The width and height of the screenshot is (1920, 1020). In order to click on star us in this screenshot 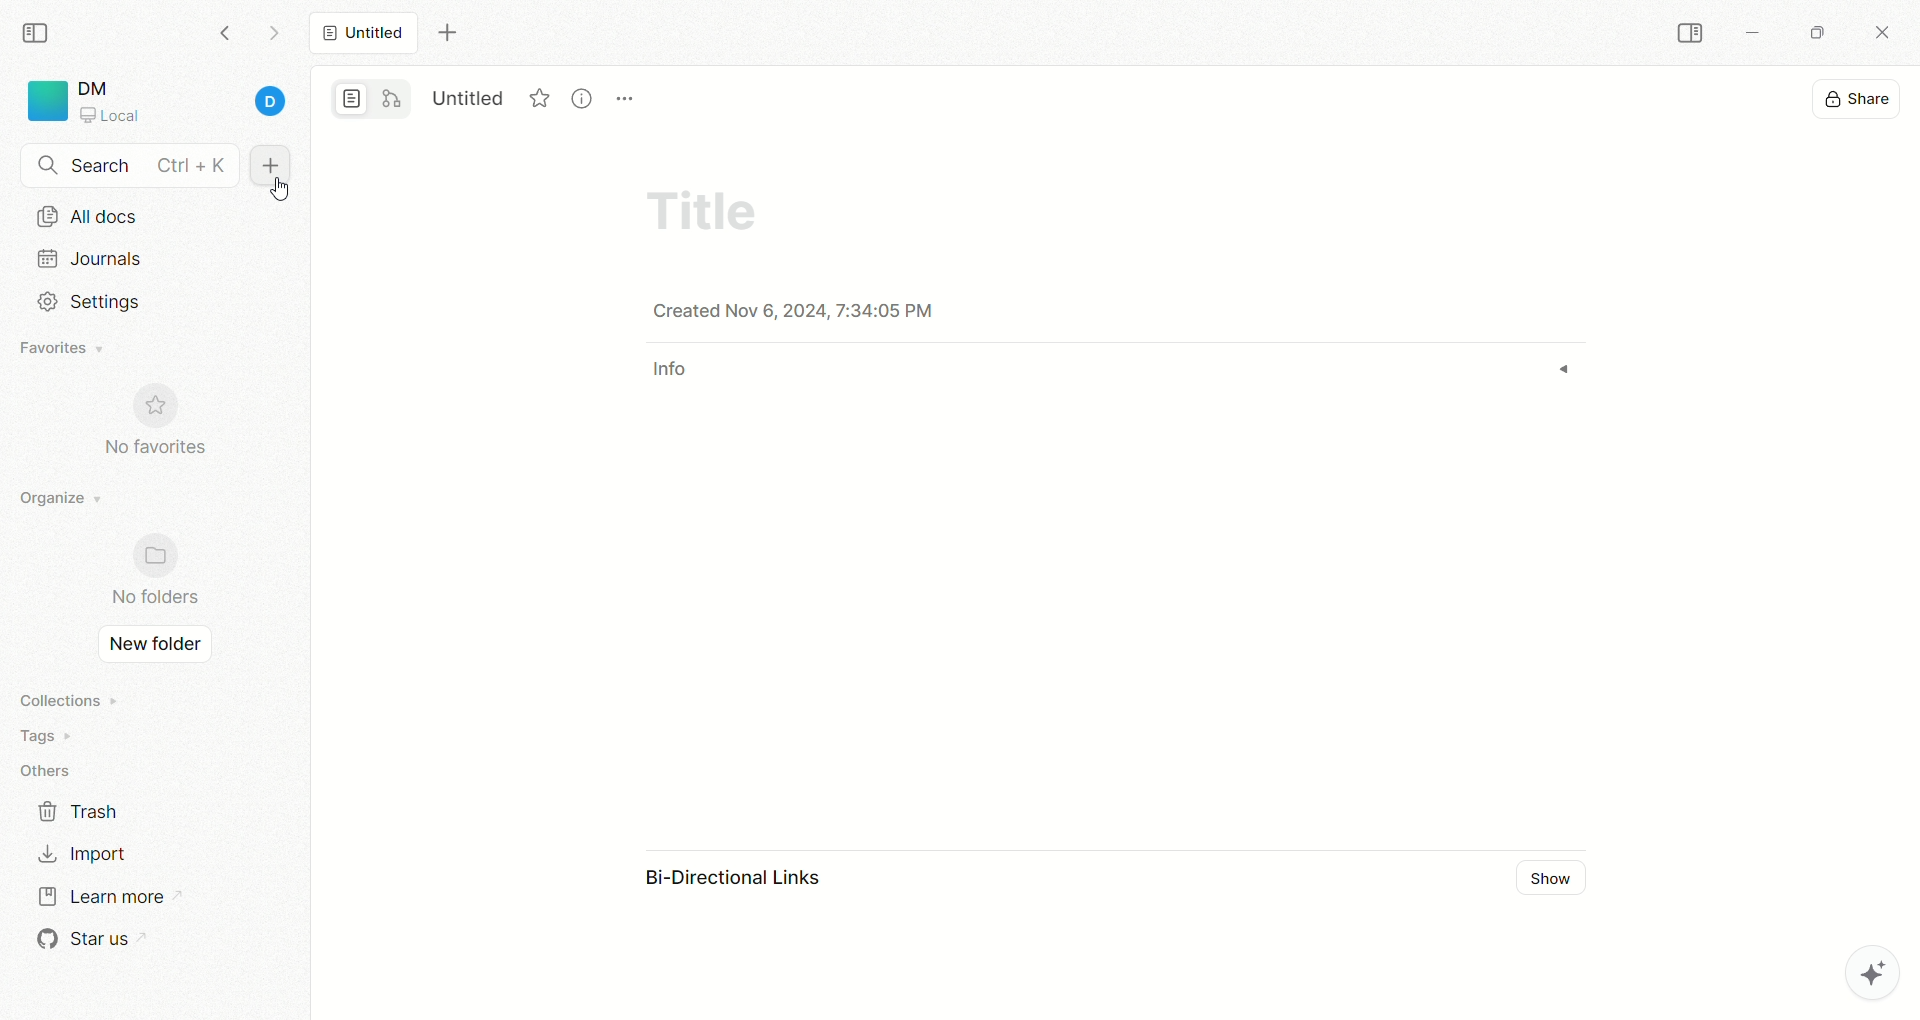, I will do `click(85, 939)`.